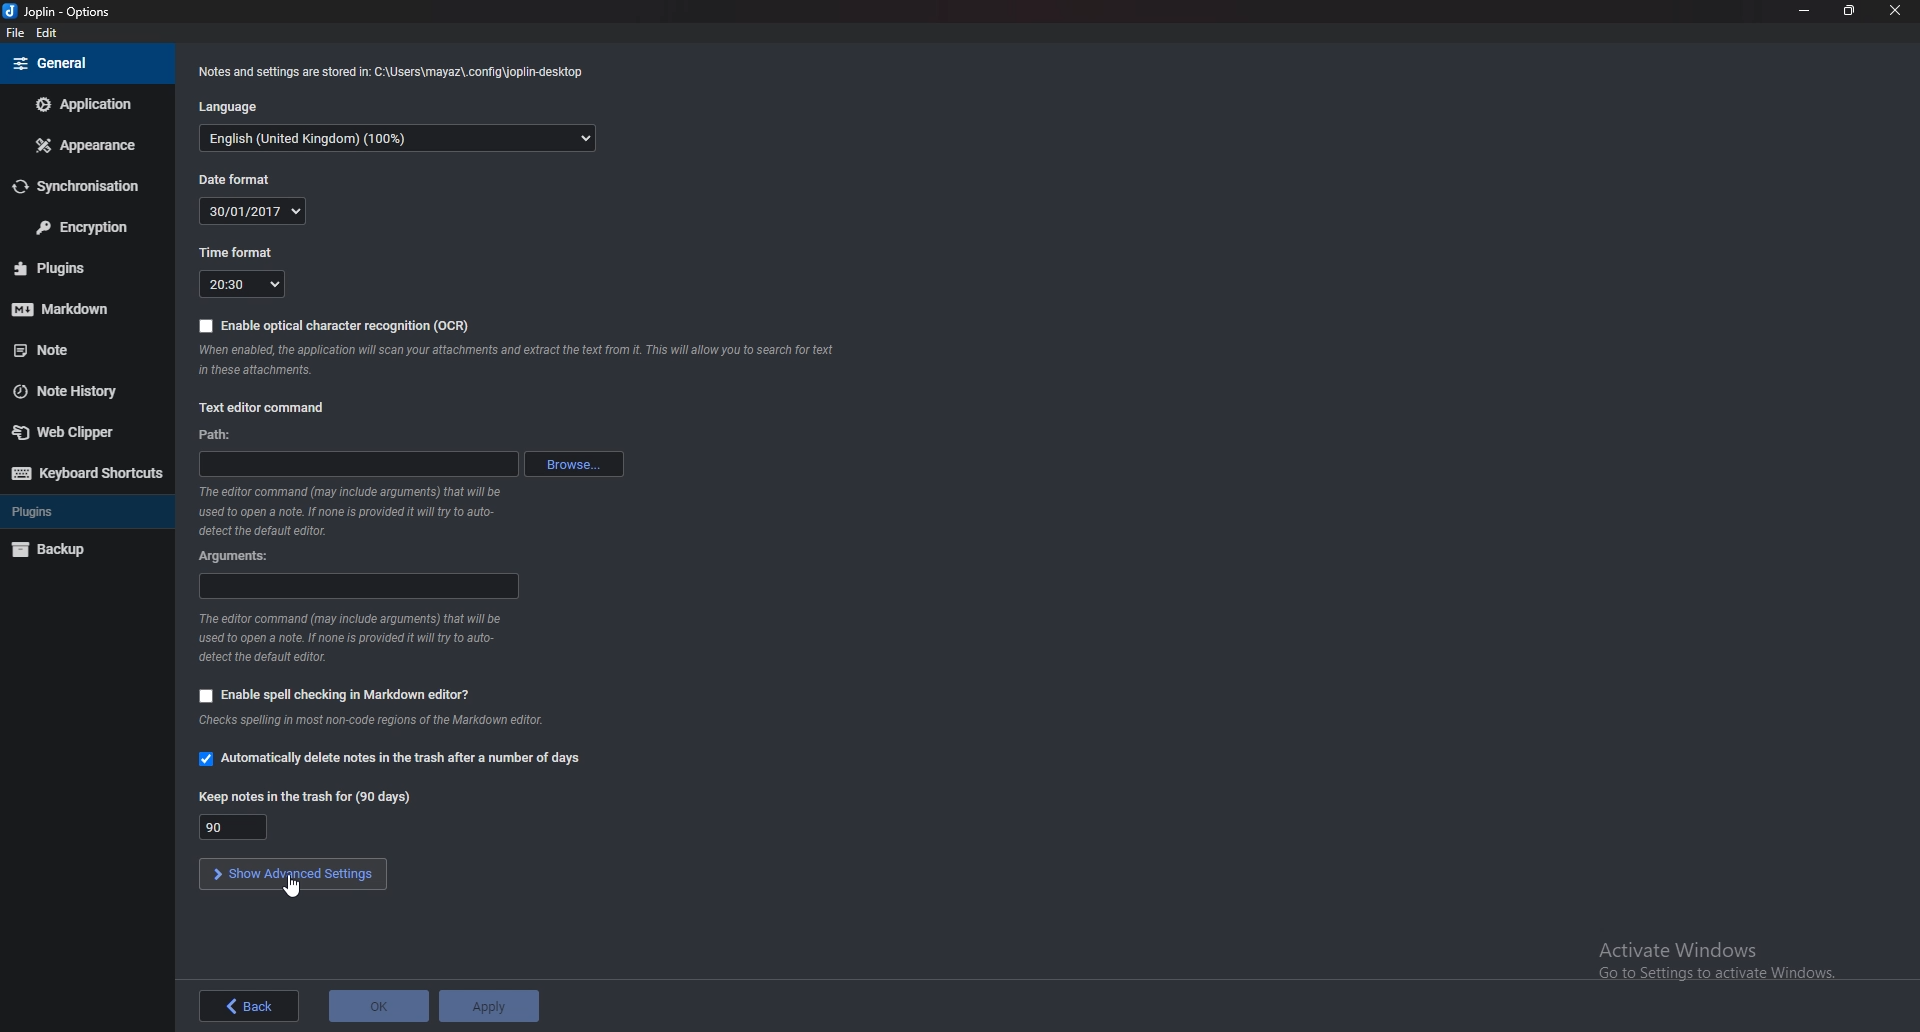  Describe the element at coordinates (358, 584) in the screenshot. I see `Arguments` at that location.